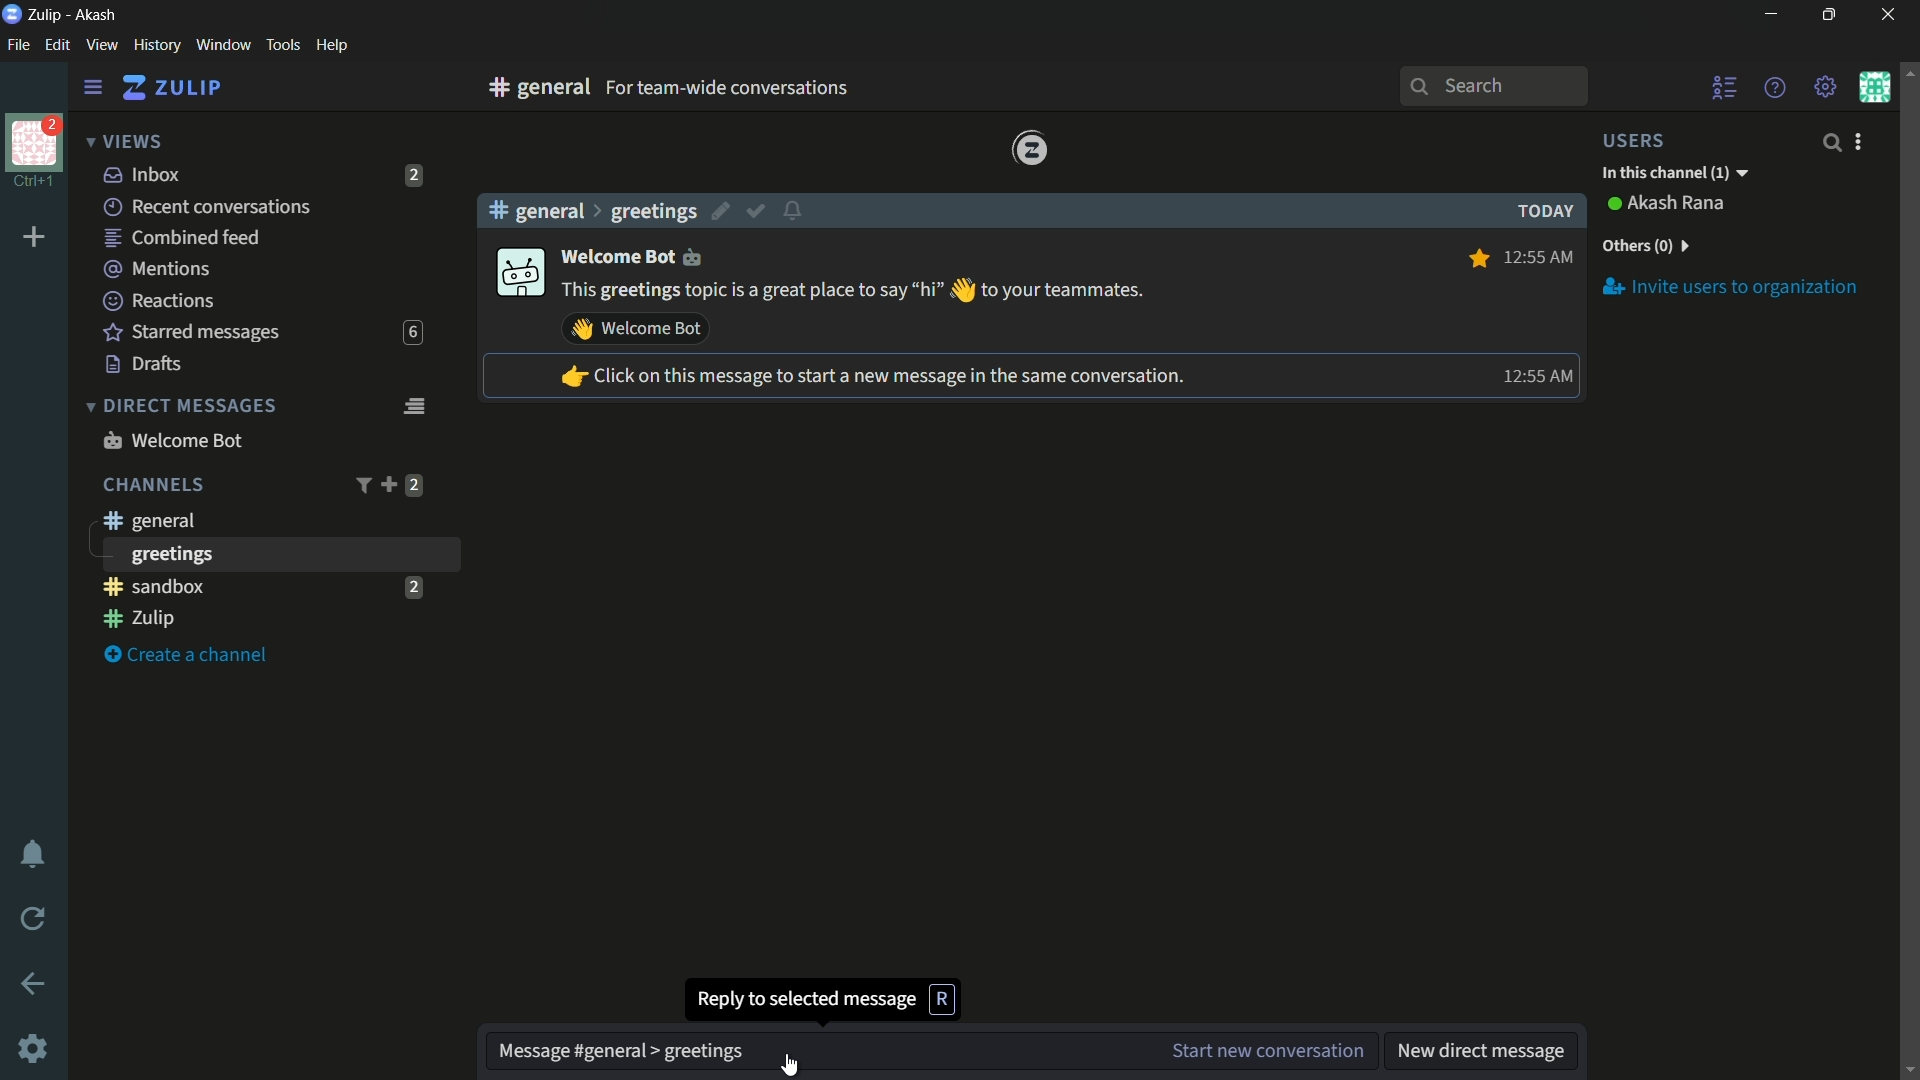  What do you see at coordinates (160, 270) in the screenshot?
I see `mentions` at bounding box center [160, 270].